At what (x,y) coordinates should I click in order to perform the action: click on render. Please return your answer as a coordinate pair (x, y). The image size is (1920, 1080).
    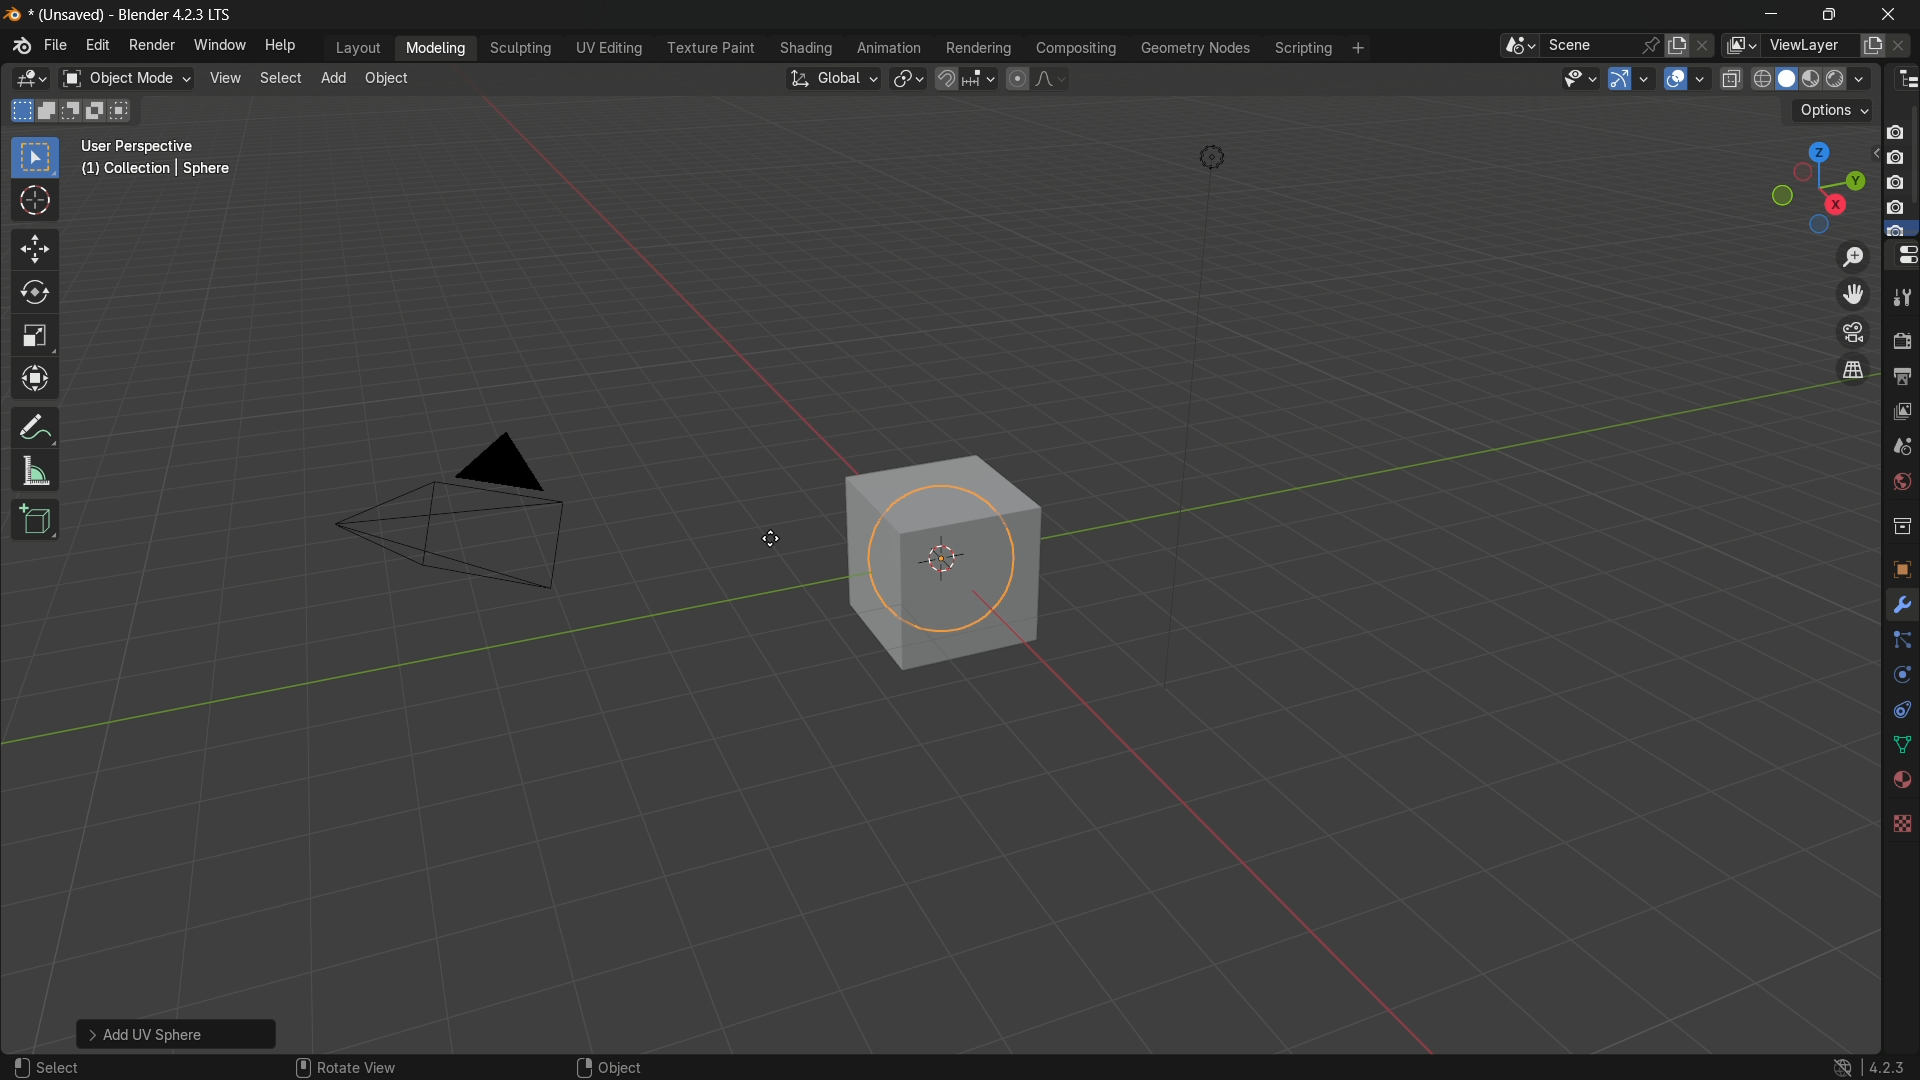
    Looking at the image, I should click on (1900, 337).